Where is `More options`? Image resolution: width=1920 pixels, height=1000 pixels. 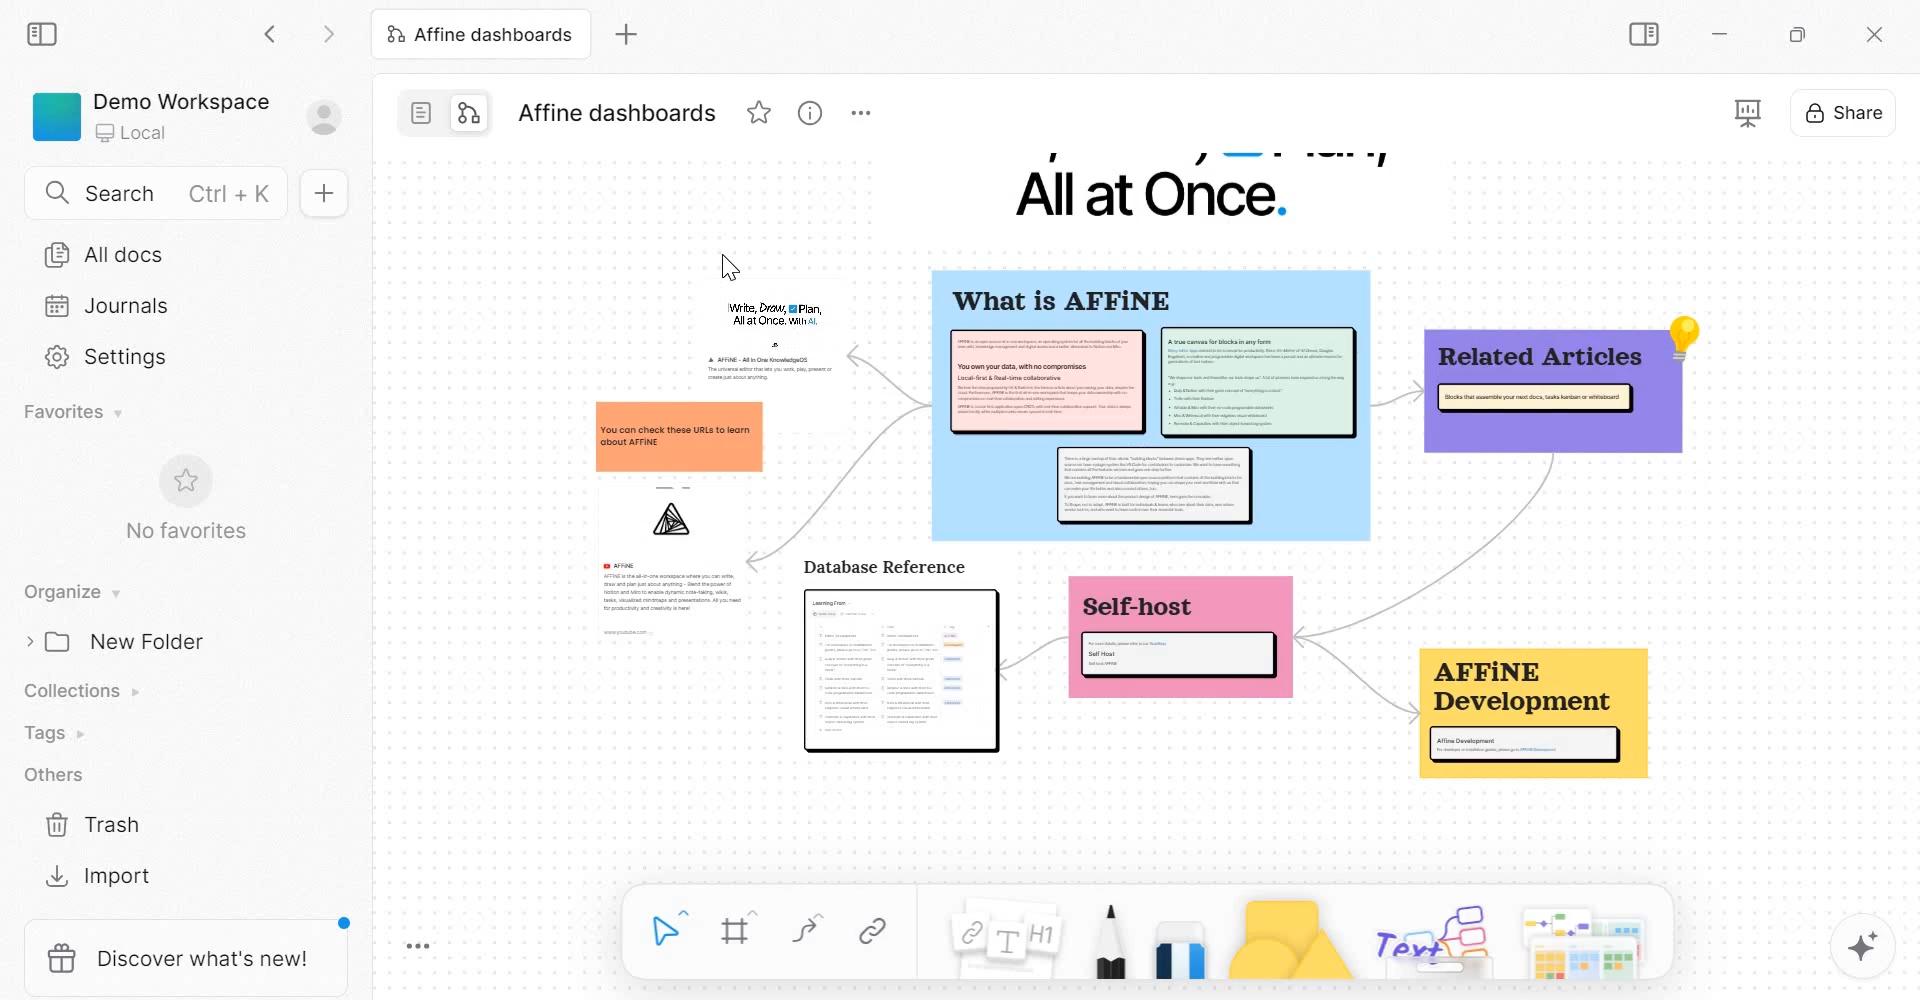 More options is located at coordinates (865, 116).